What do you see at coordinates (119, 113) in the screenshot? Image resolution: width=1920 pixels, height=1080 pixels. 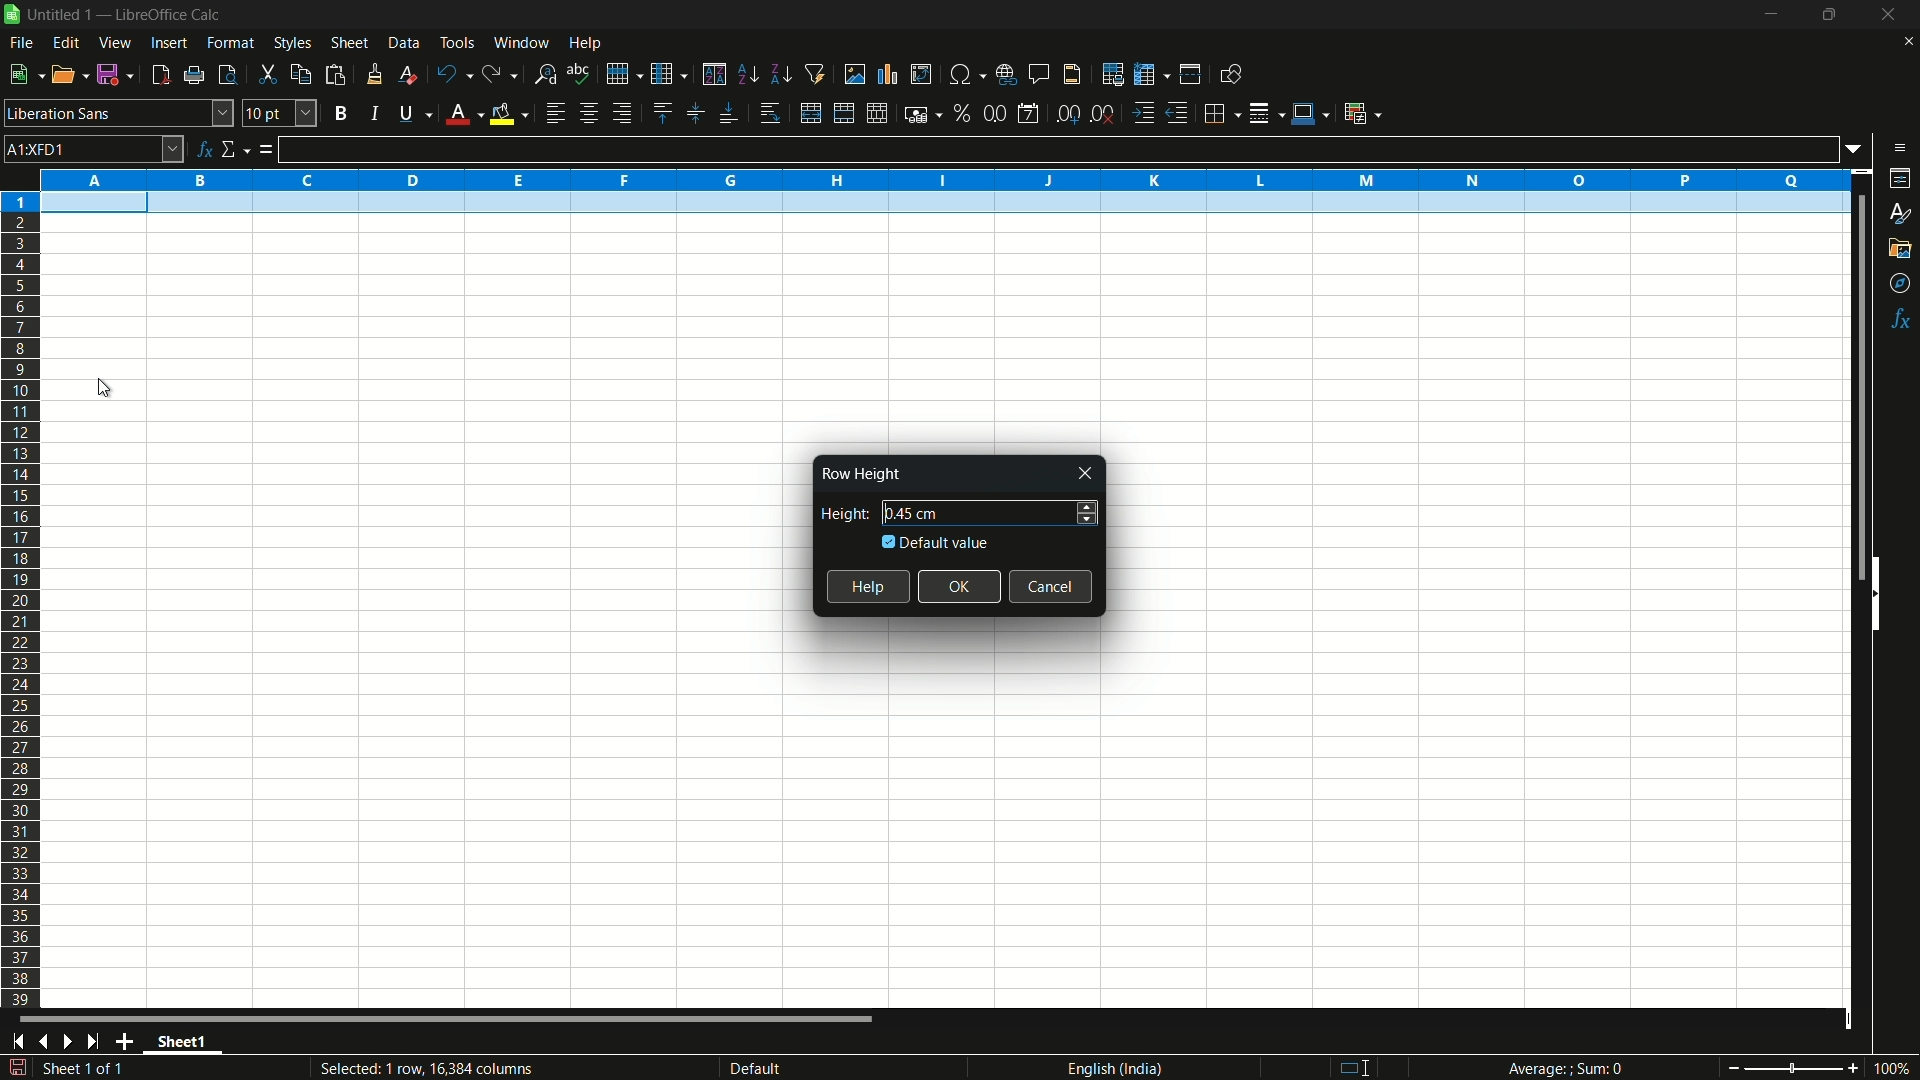 I see `font name` at bounding box center [119, 113].